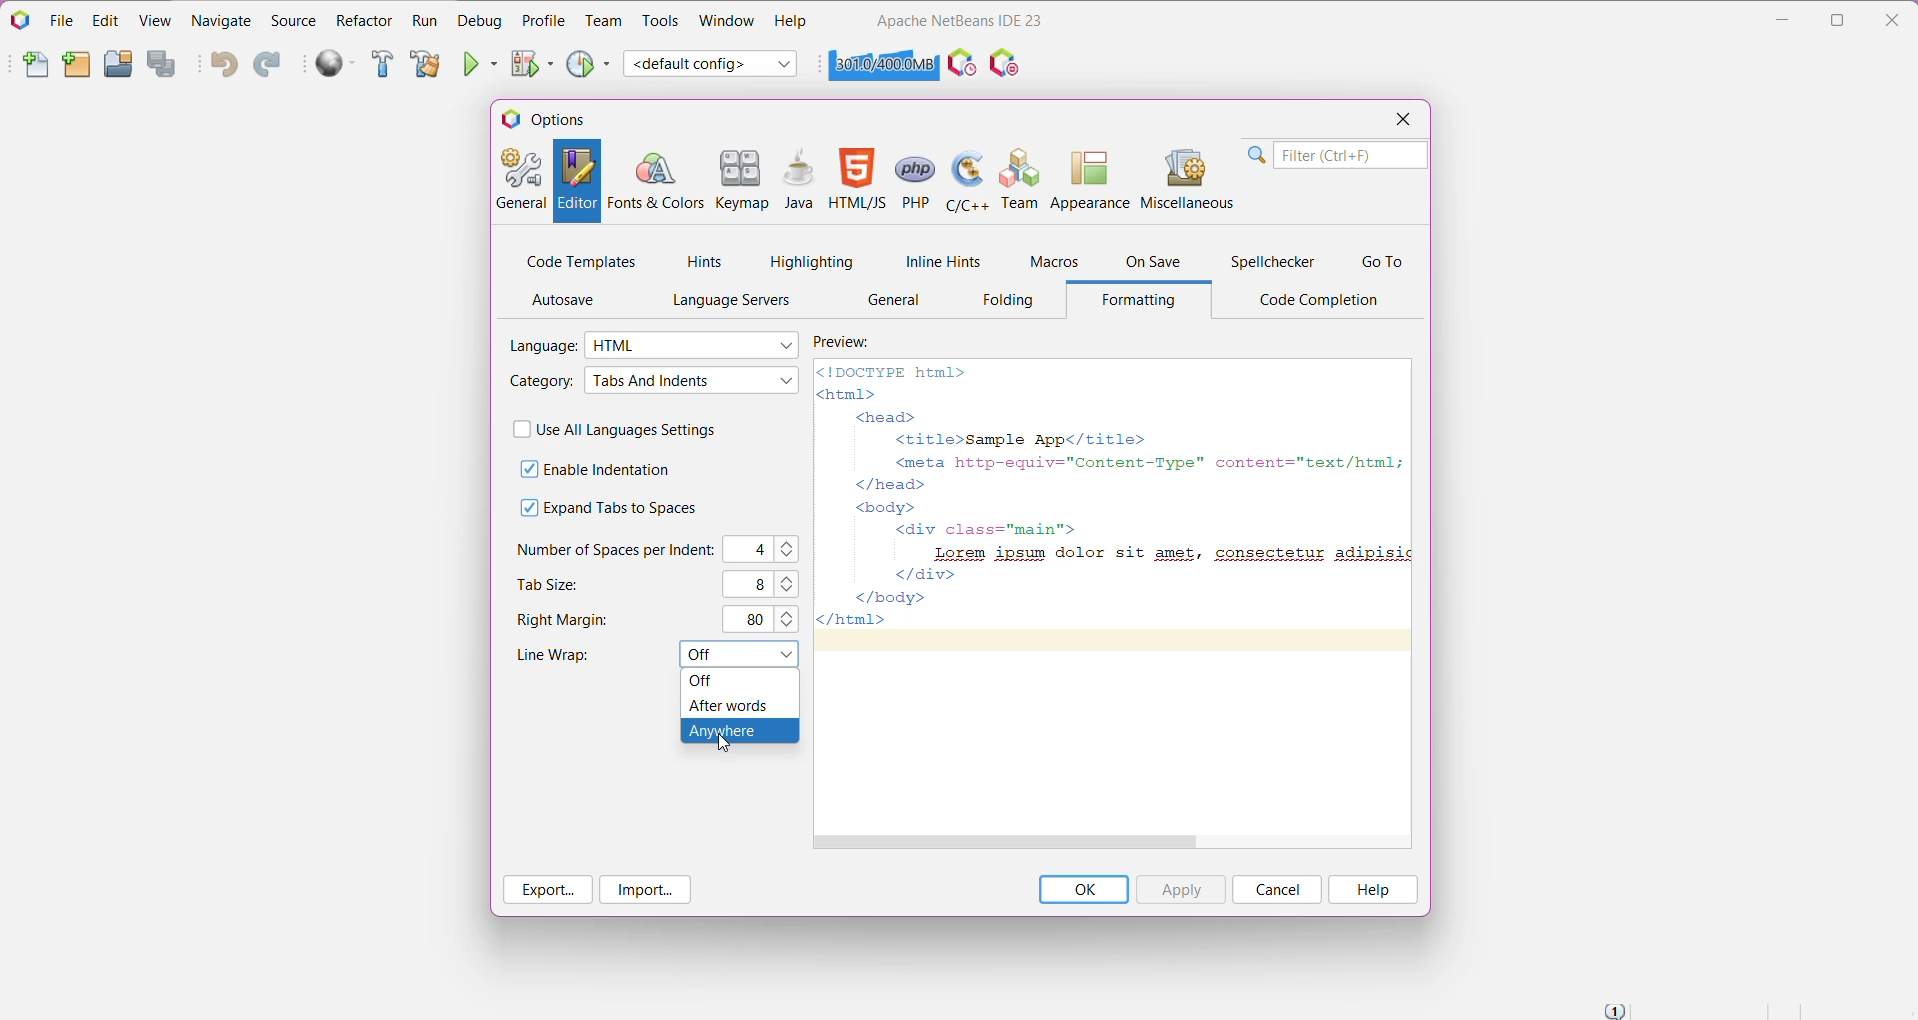 The image size is (1918, 1020). Describe the element at coordinates (892, 372) in the screenshot. I see `<!DOCTYPE html>` at that location.